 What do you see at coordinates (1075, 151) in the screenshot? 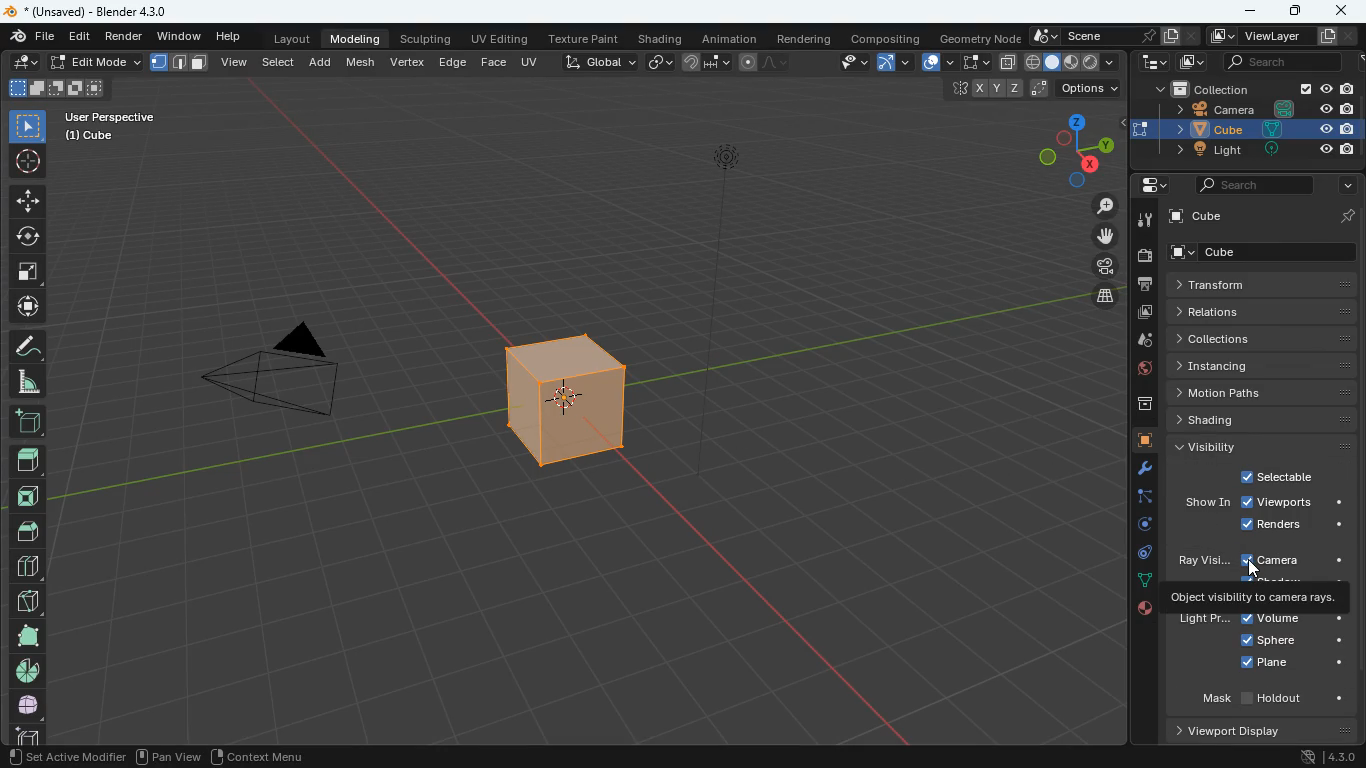
I see `dimensions` at bounding box center [1075, 151].